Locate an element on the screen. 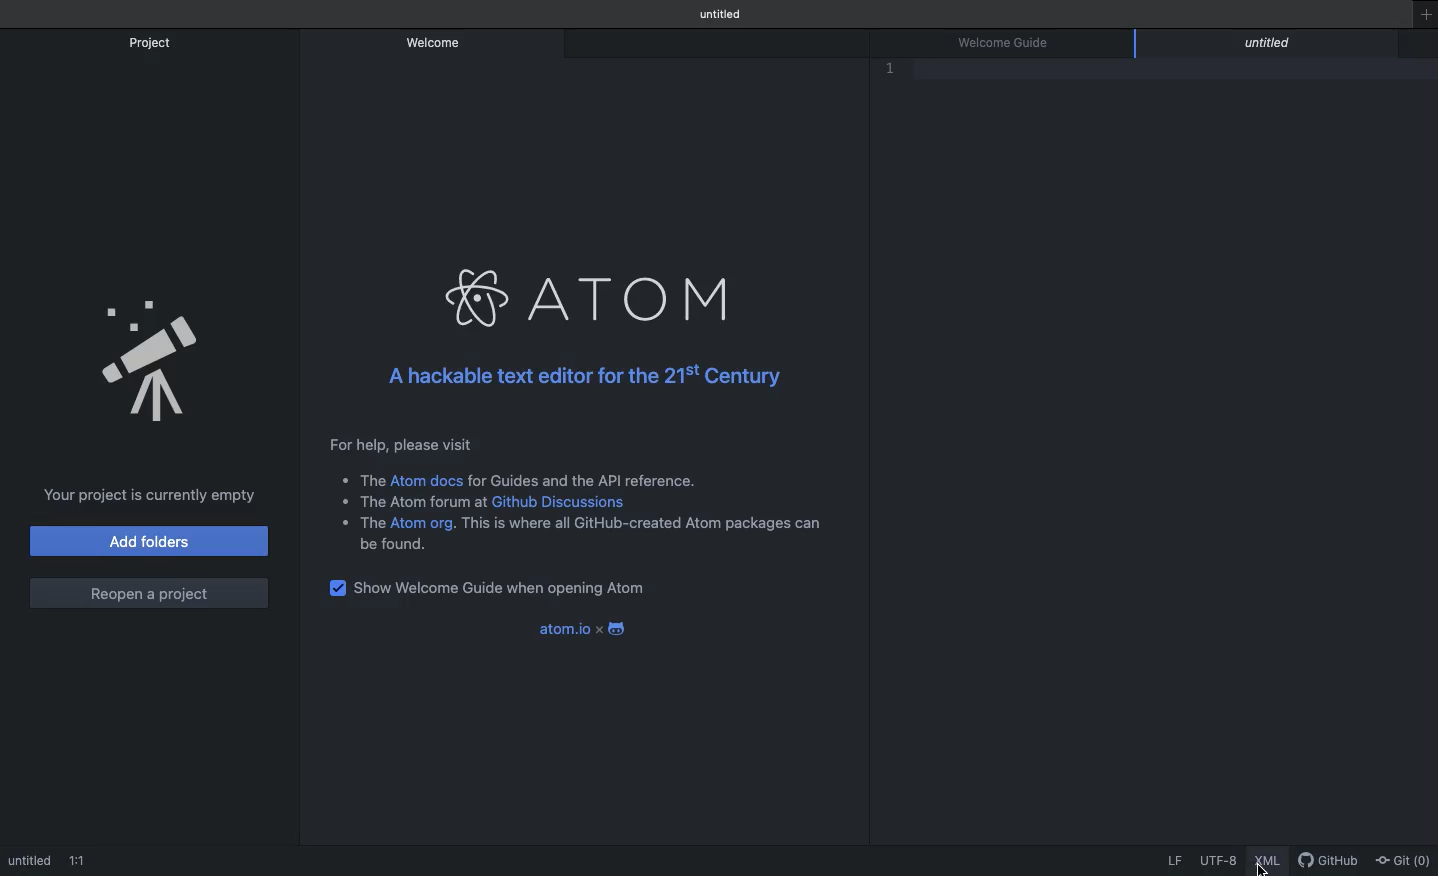  Show Welcome guide when opening Atom is located at coordinates (508, 589).